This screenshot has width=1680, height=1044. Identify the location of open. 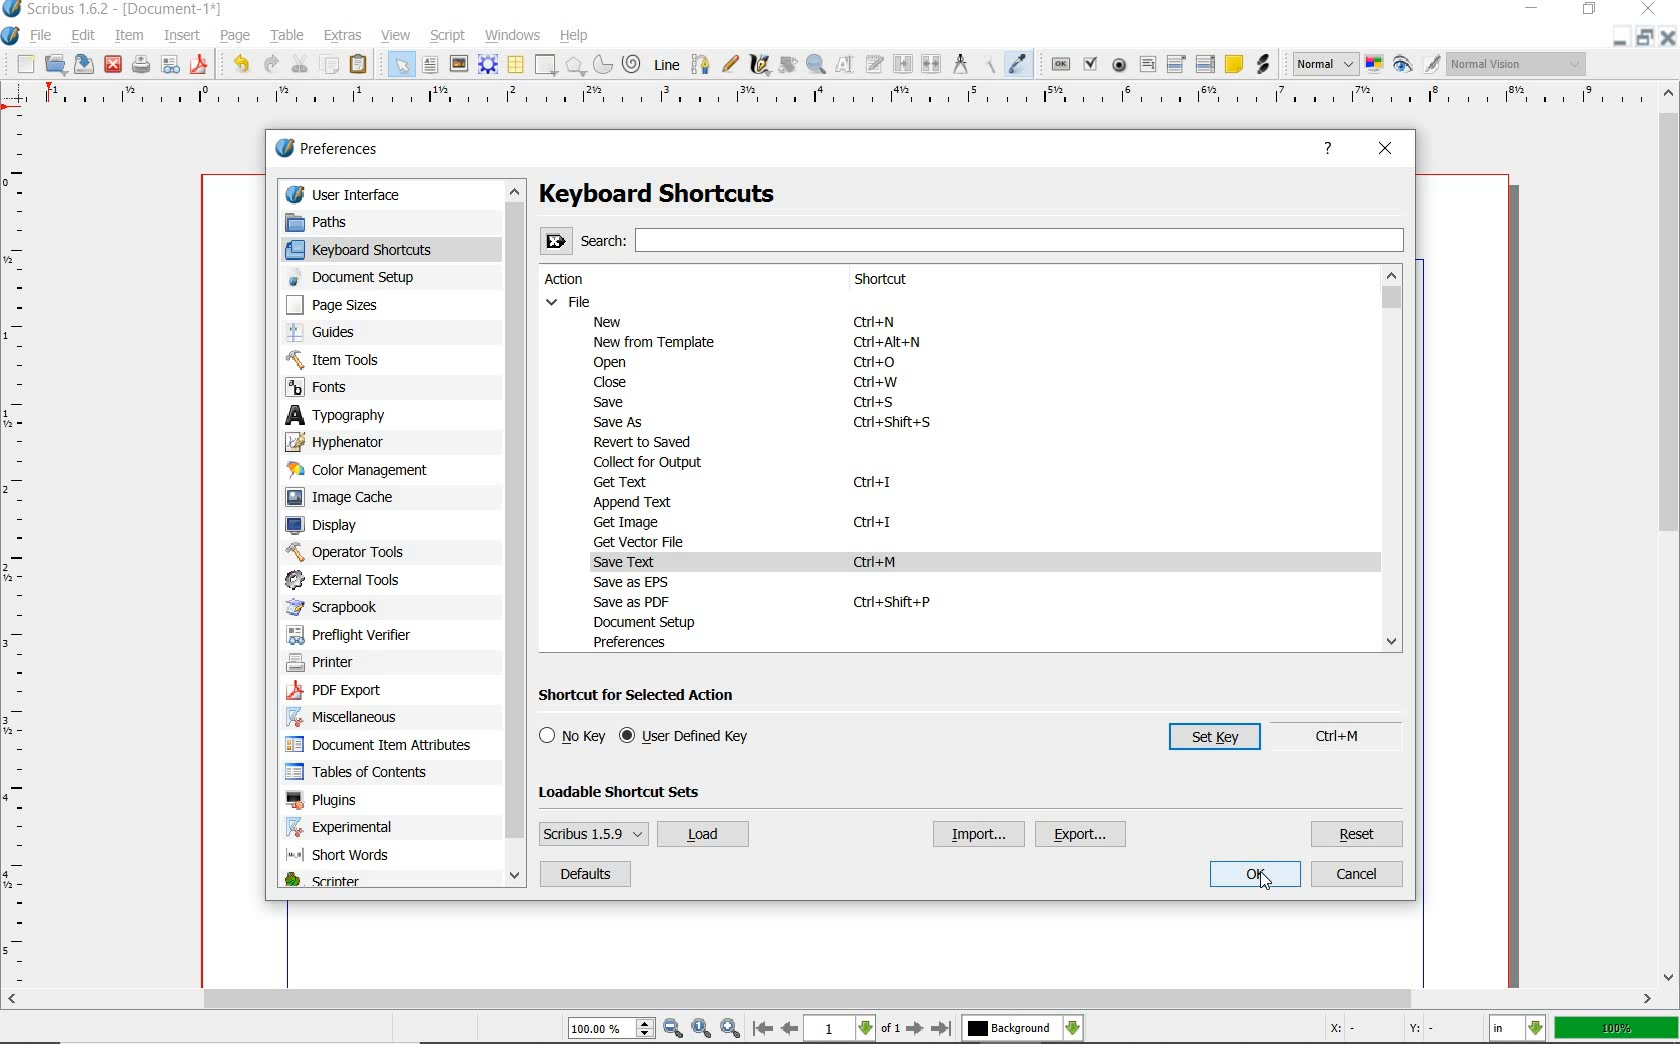
(55, 63).